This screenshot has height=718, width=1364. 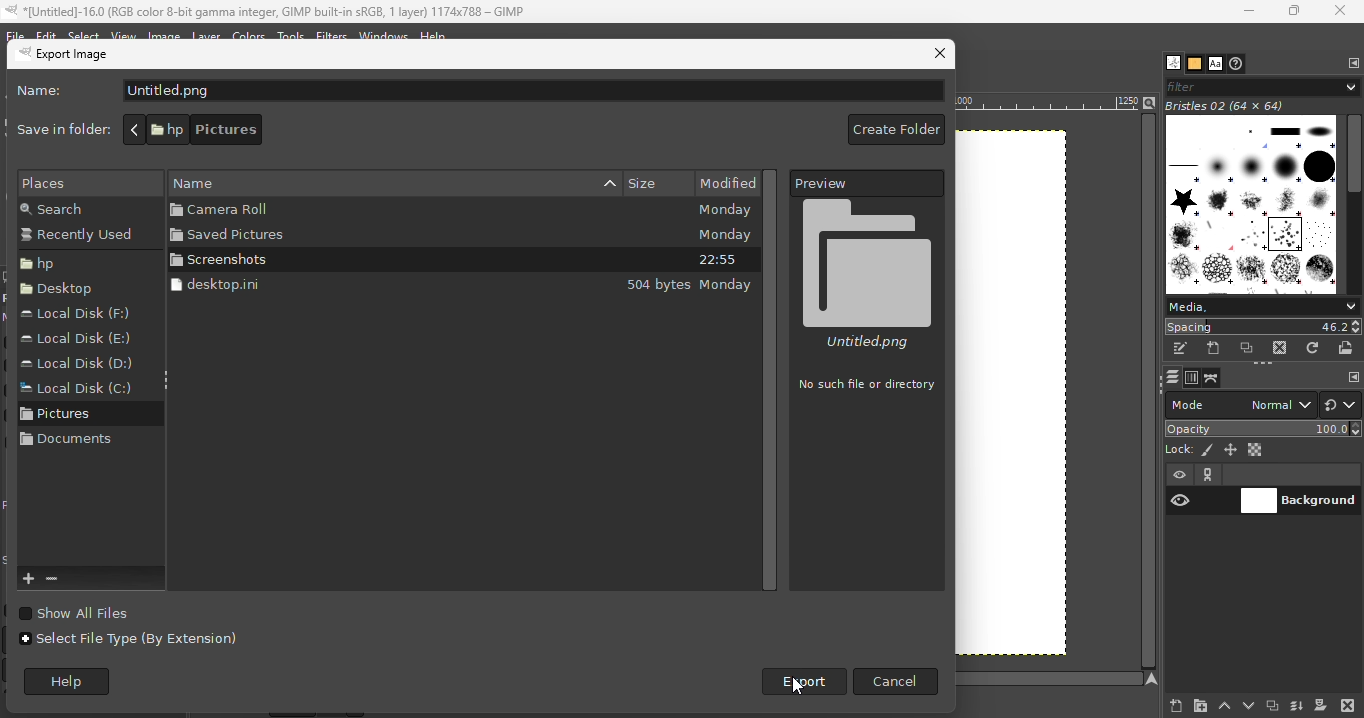 I want to click on Background visibility, so click(x=1300, y=502).